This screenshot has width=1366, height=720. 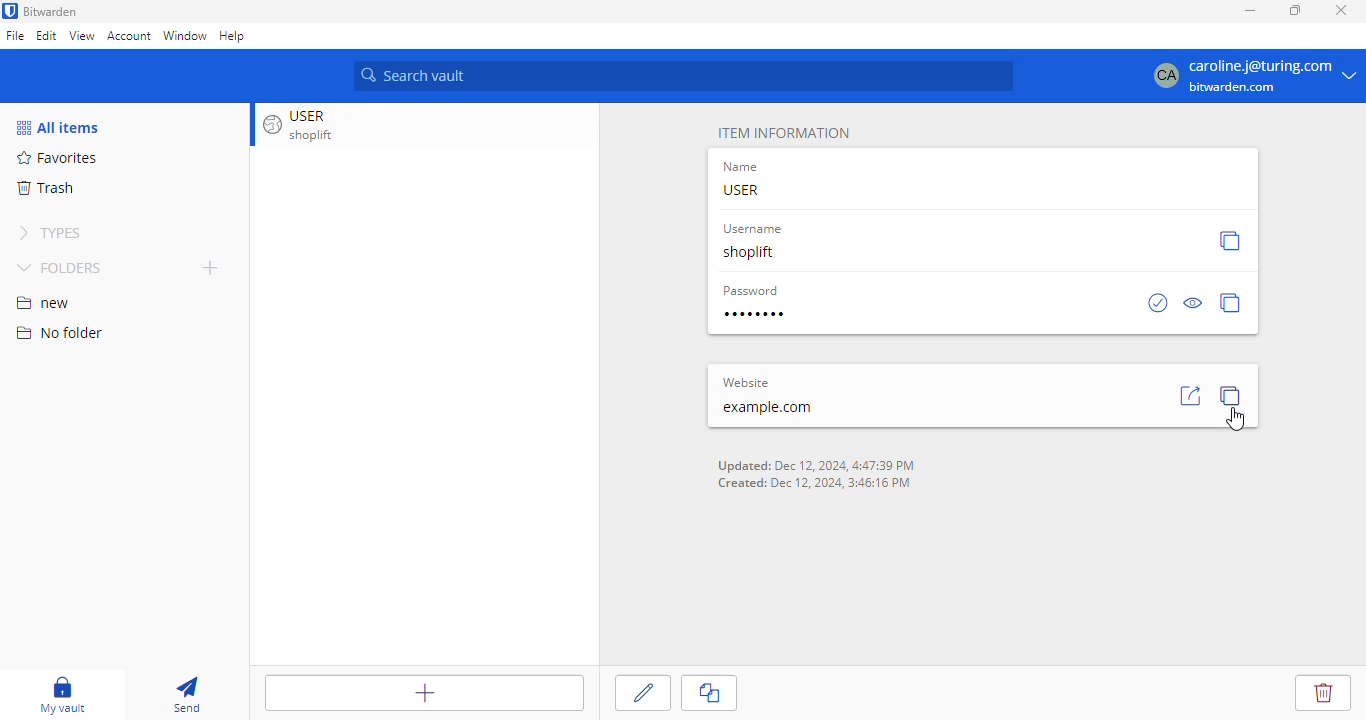 I want to click on Username, so click(x=754, y=230).